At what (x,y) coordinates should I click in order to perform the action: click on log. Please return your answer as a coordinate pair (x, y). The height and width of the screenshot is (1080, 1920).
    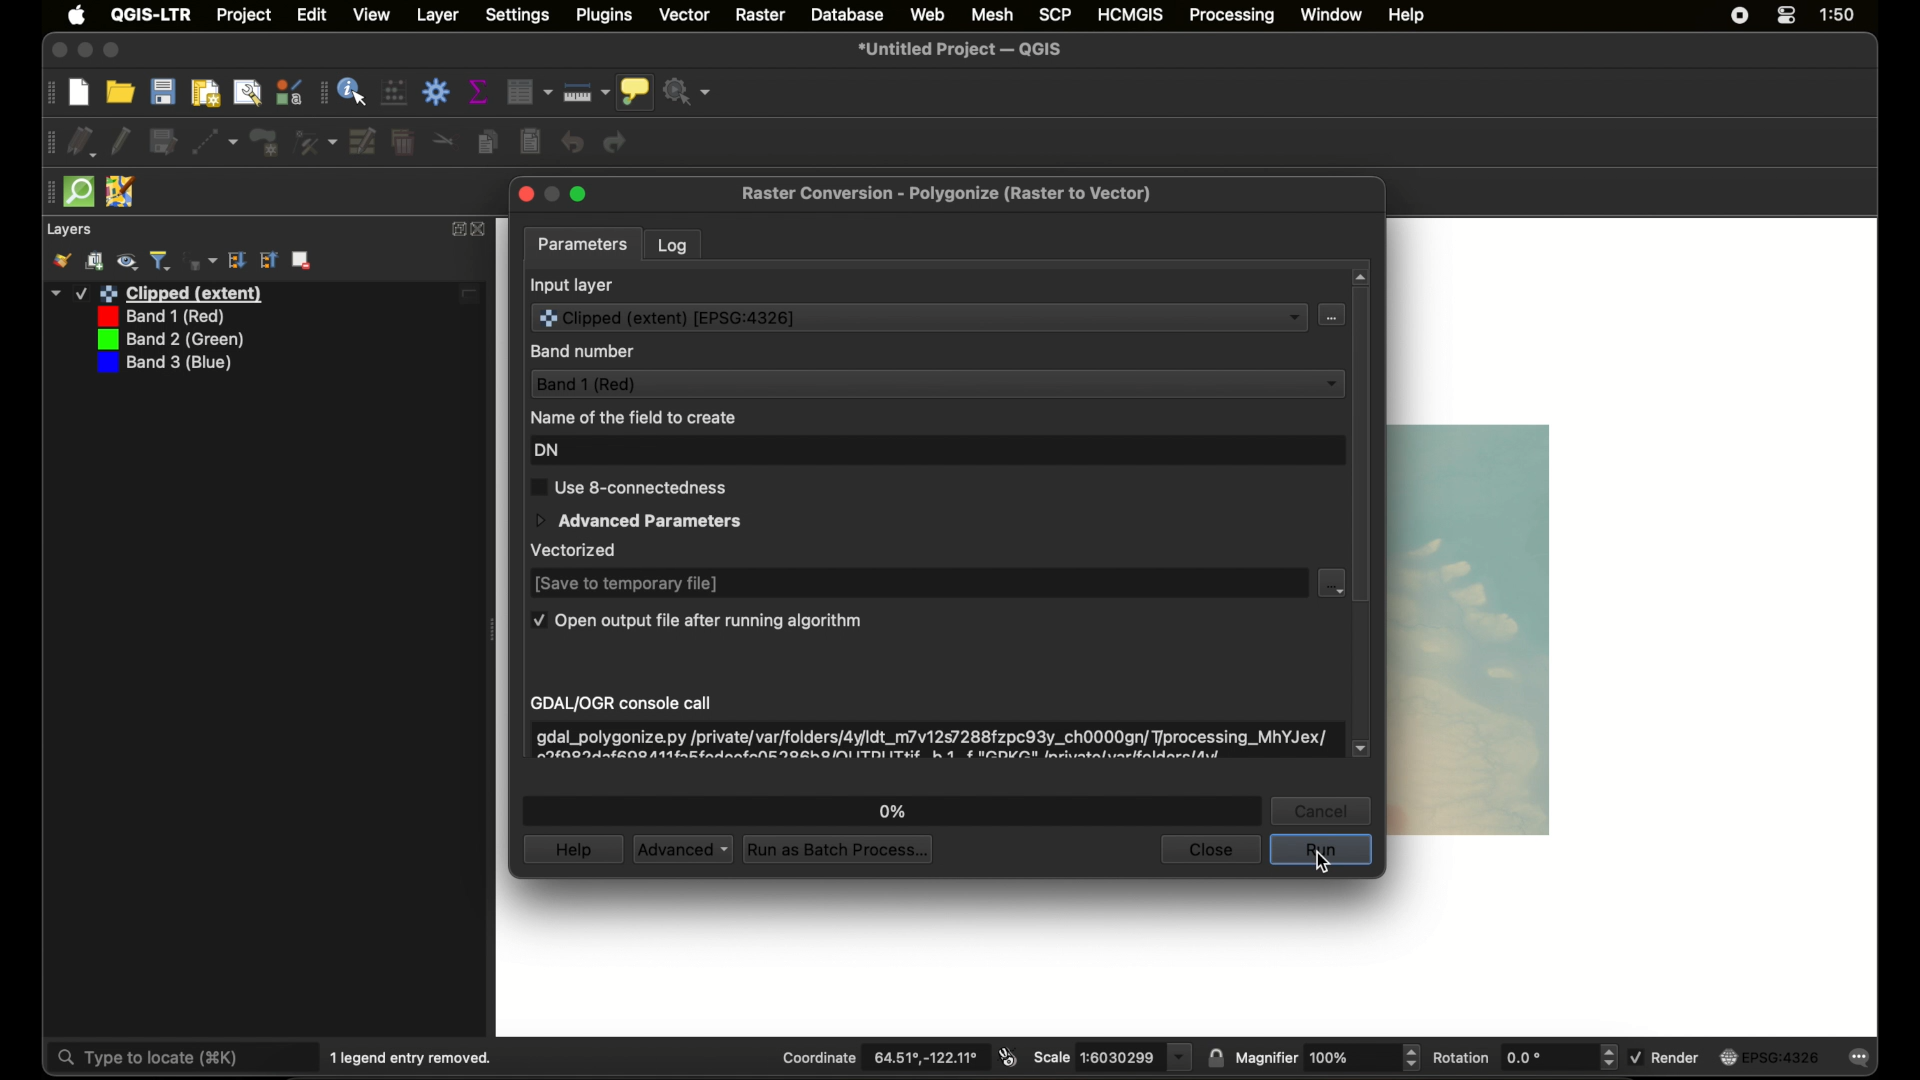
    Looking at the image, I should click on (673, 246).